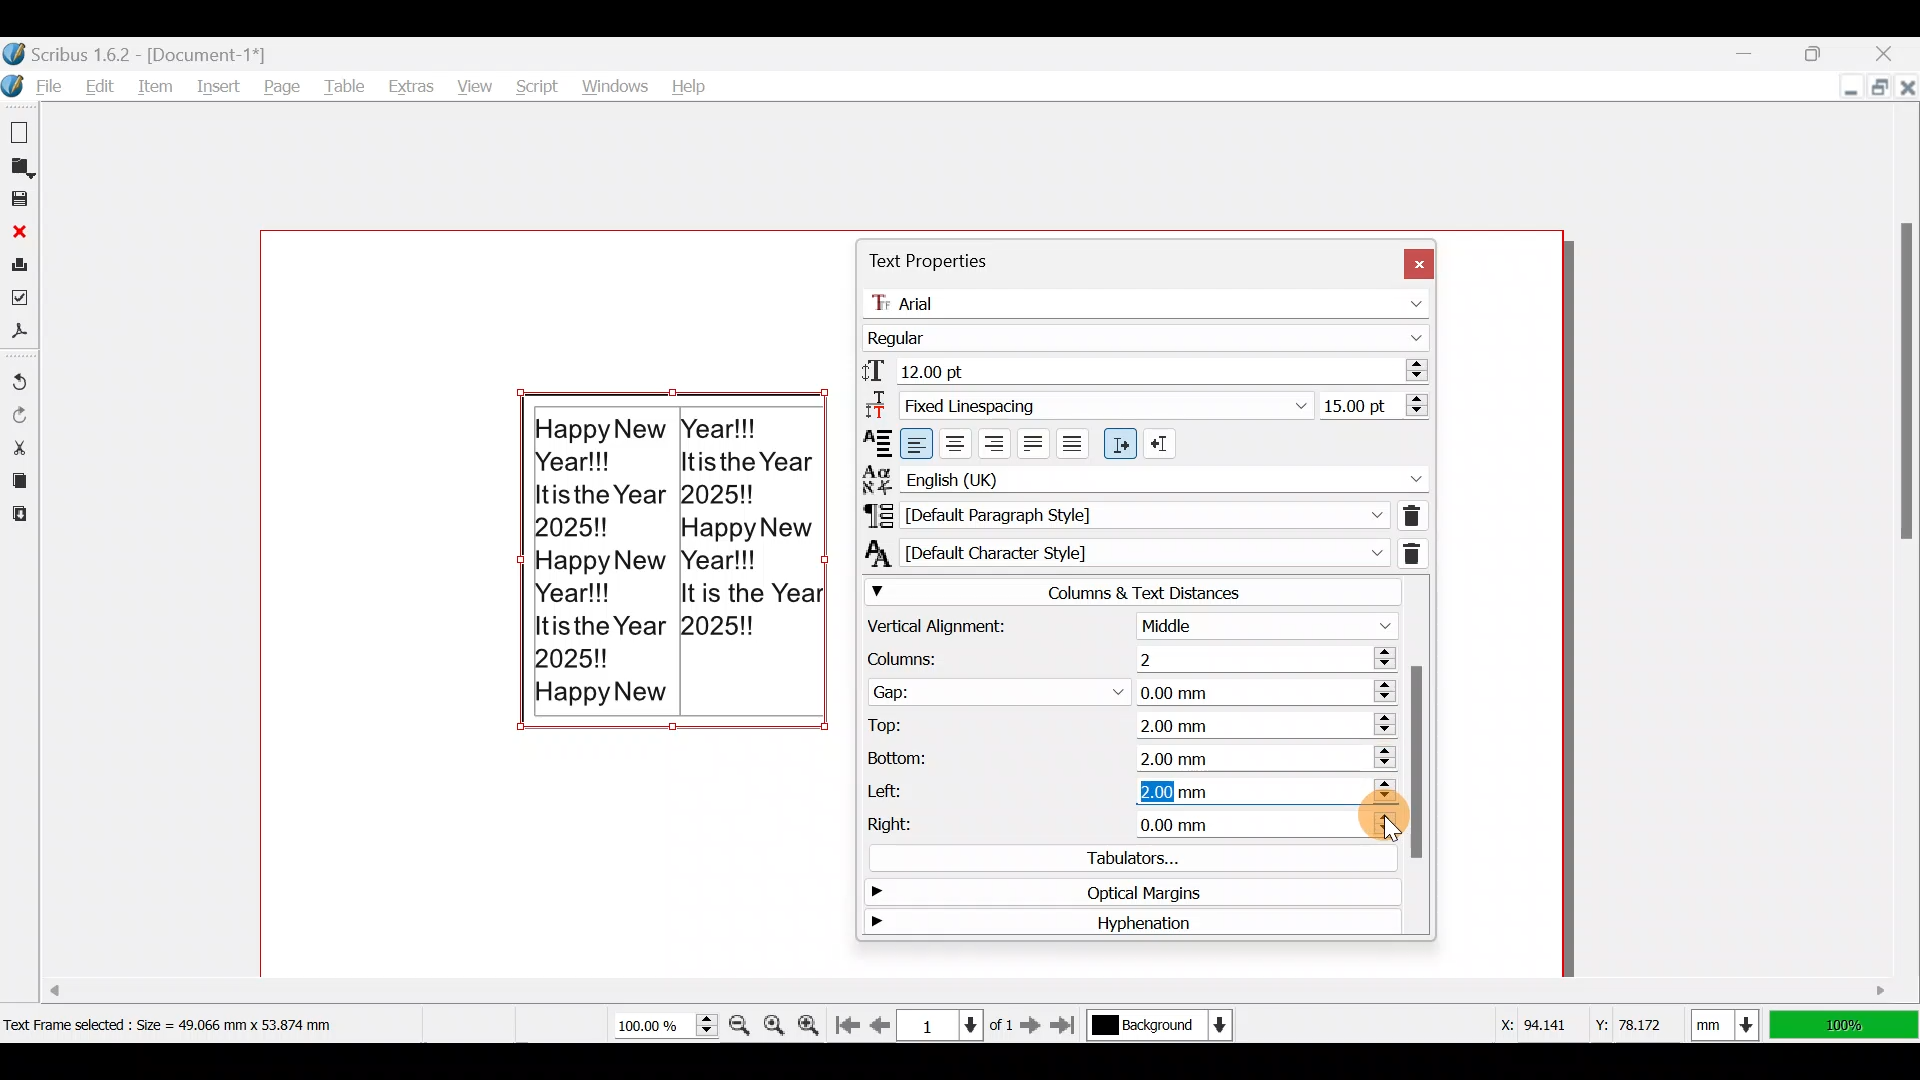 The width and height of the screenshot is (1920, 1080). Describe the element at coordinates (22, 301) in the screenshot. I see `Preflight verifier` at that location.